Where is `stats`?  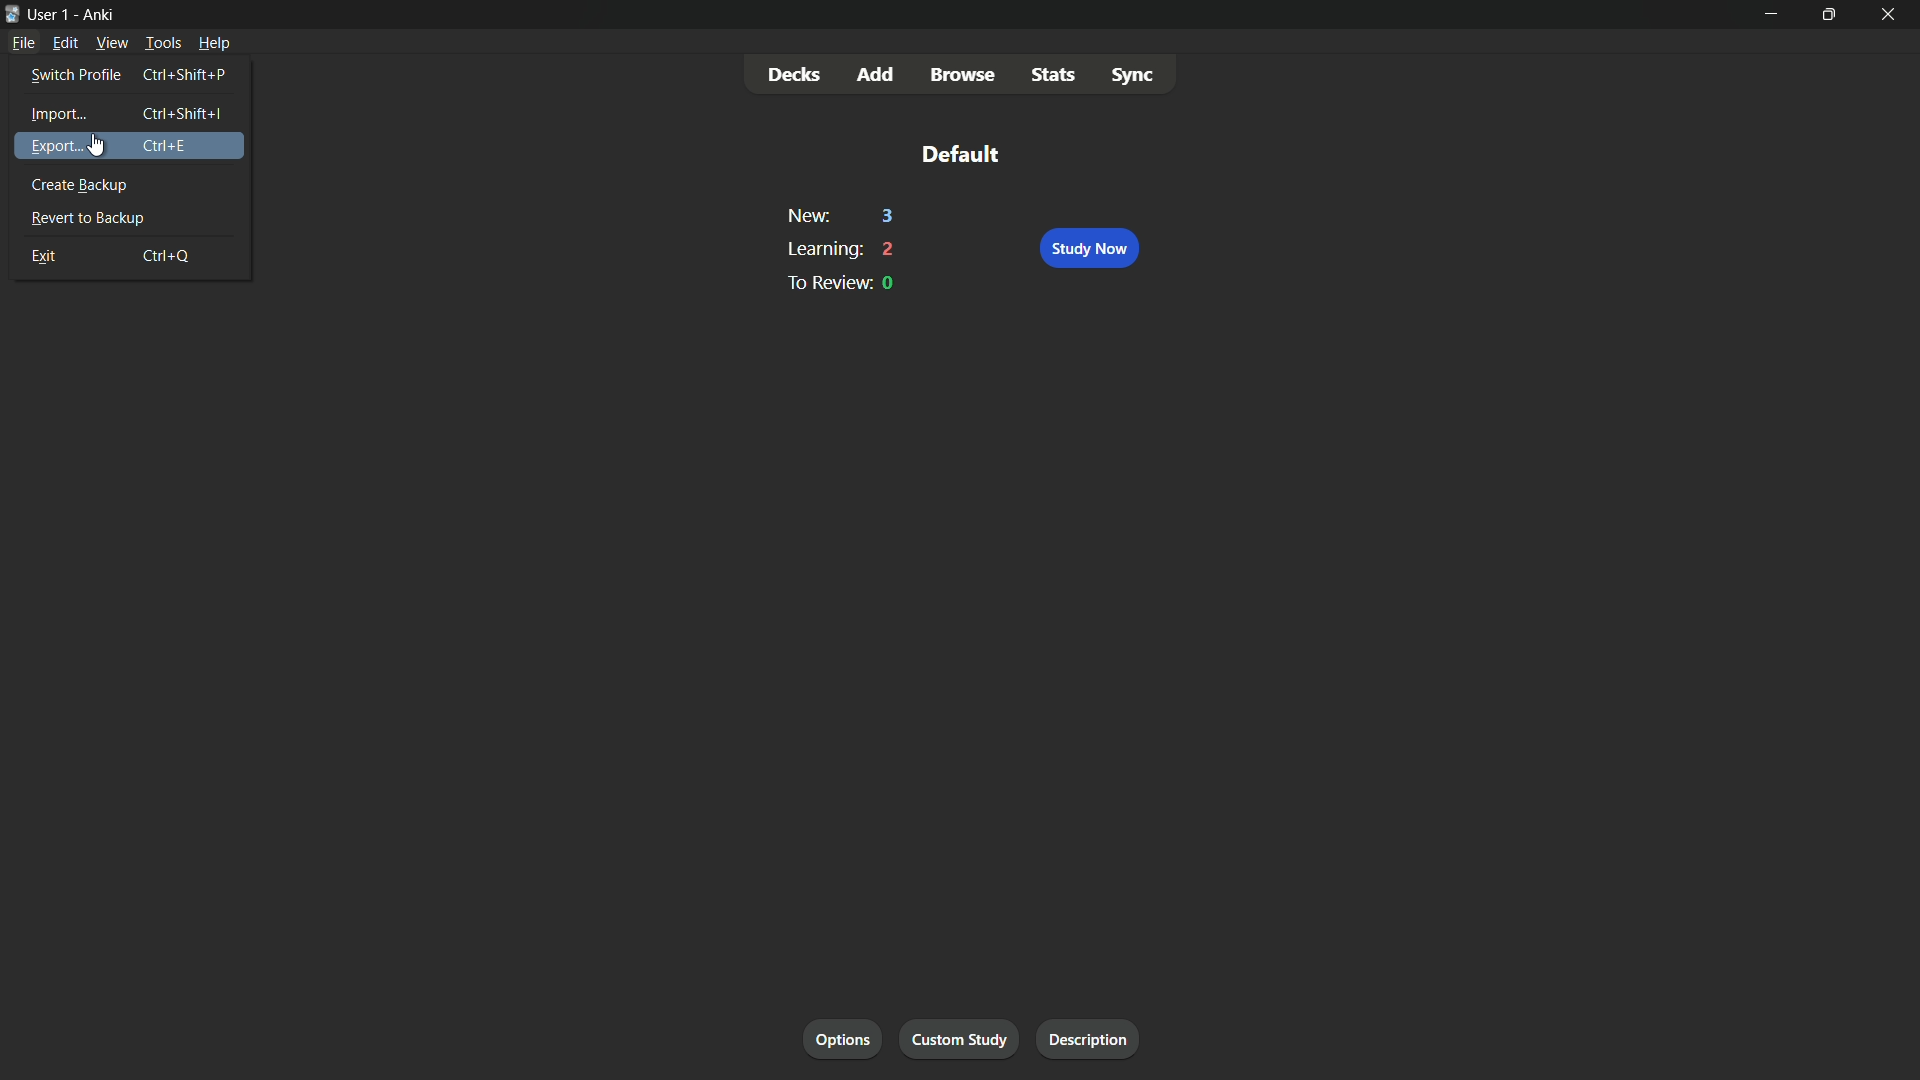
stats is located at coordinates (1055, 73).